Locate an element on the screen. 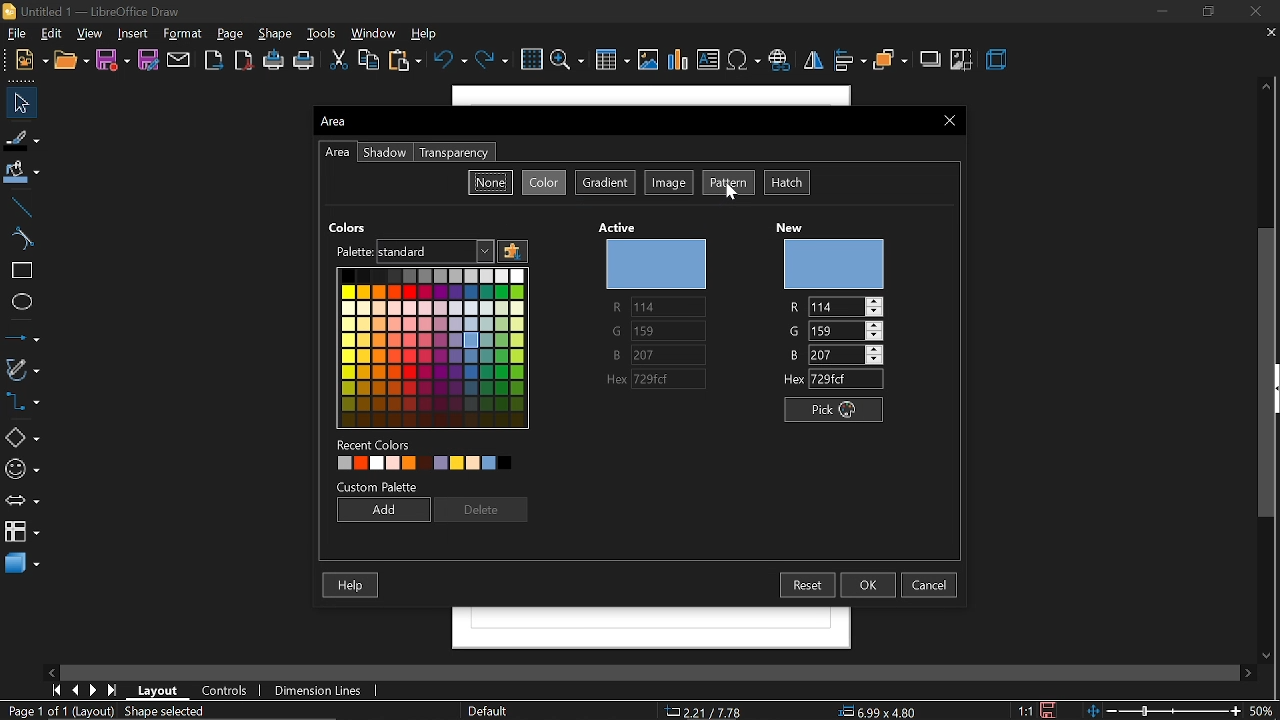 This screenshot has height=720, width=1280. redo is located at coordinates (493, 61).